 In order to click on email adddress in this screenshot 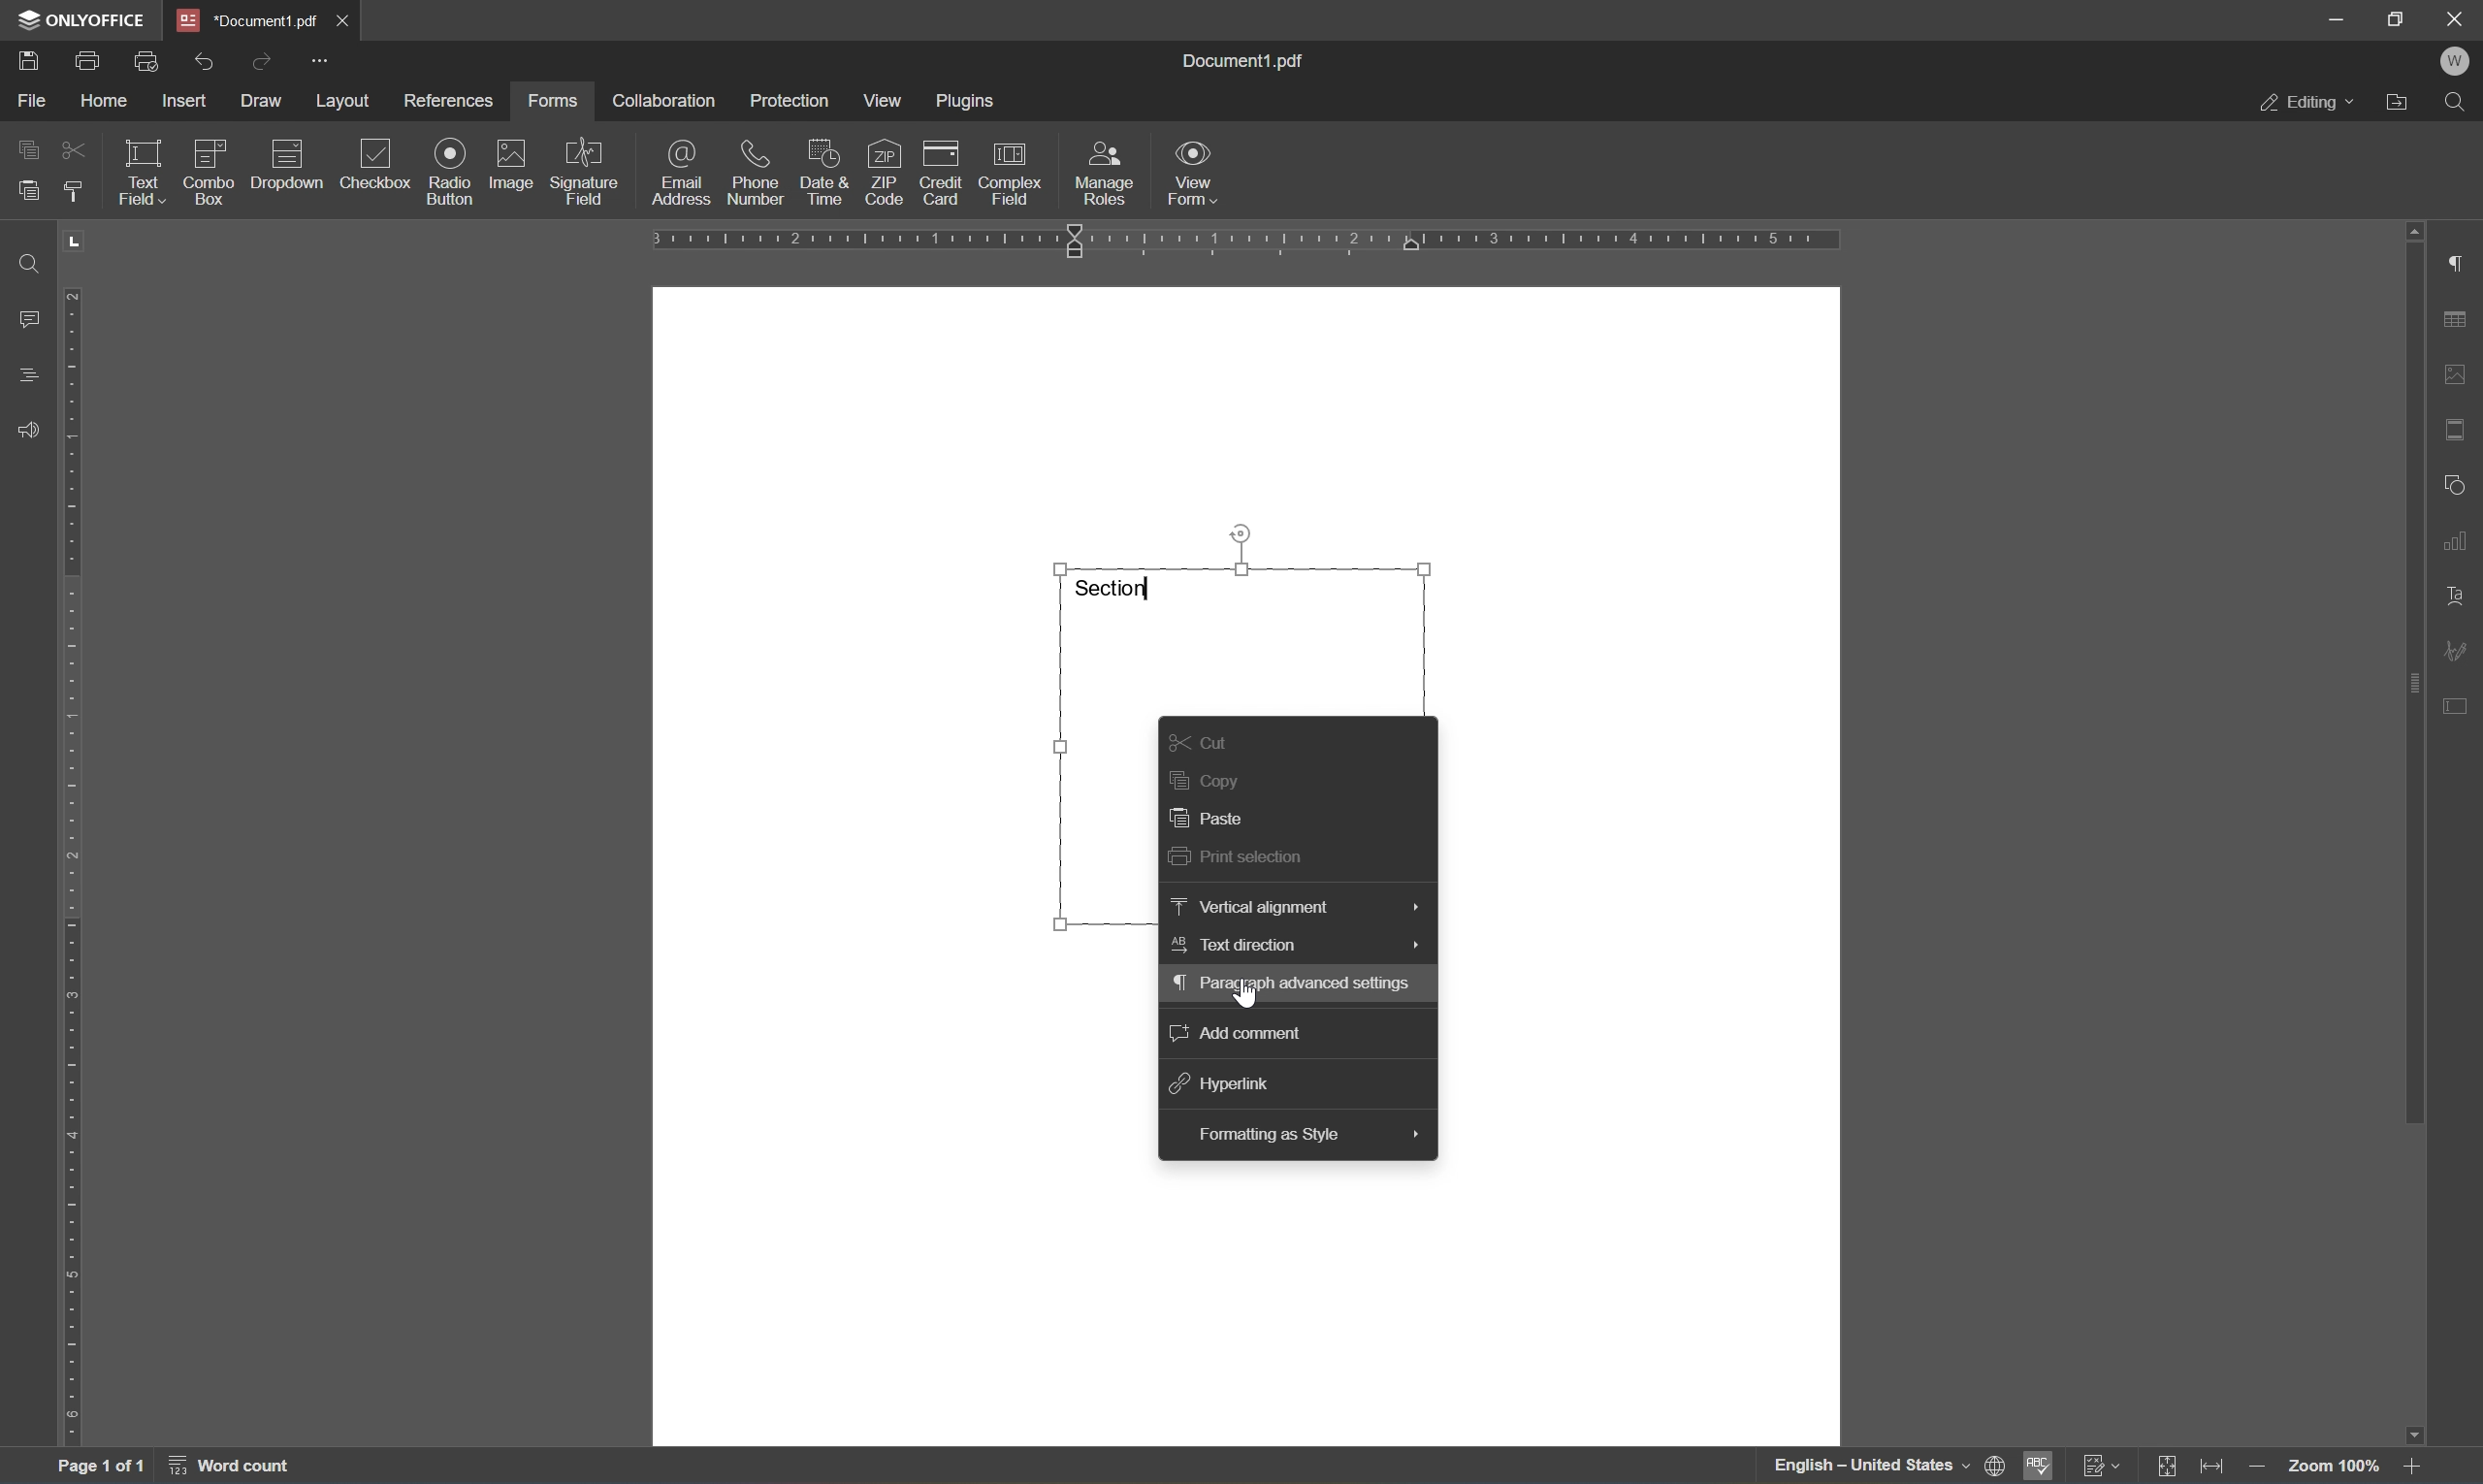, I will do `click(680, 172)`.